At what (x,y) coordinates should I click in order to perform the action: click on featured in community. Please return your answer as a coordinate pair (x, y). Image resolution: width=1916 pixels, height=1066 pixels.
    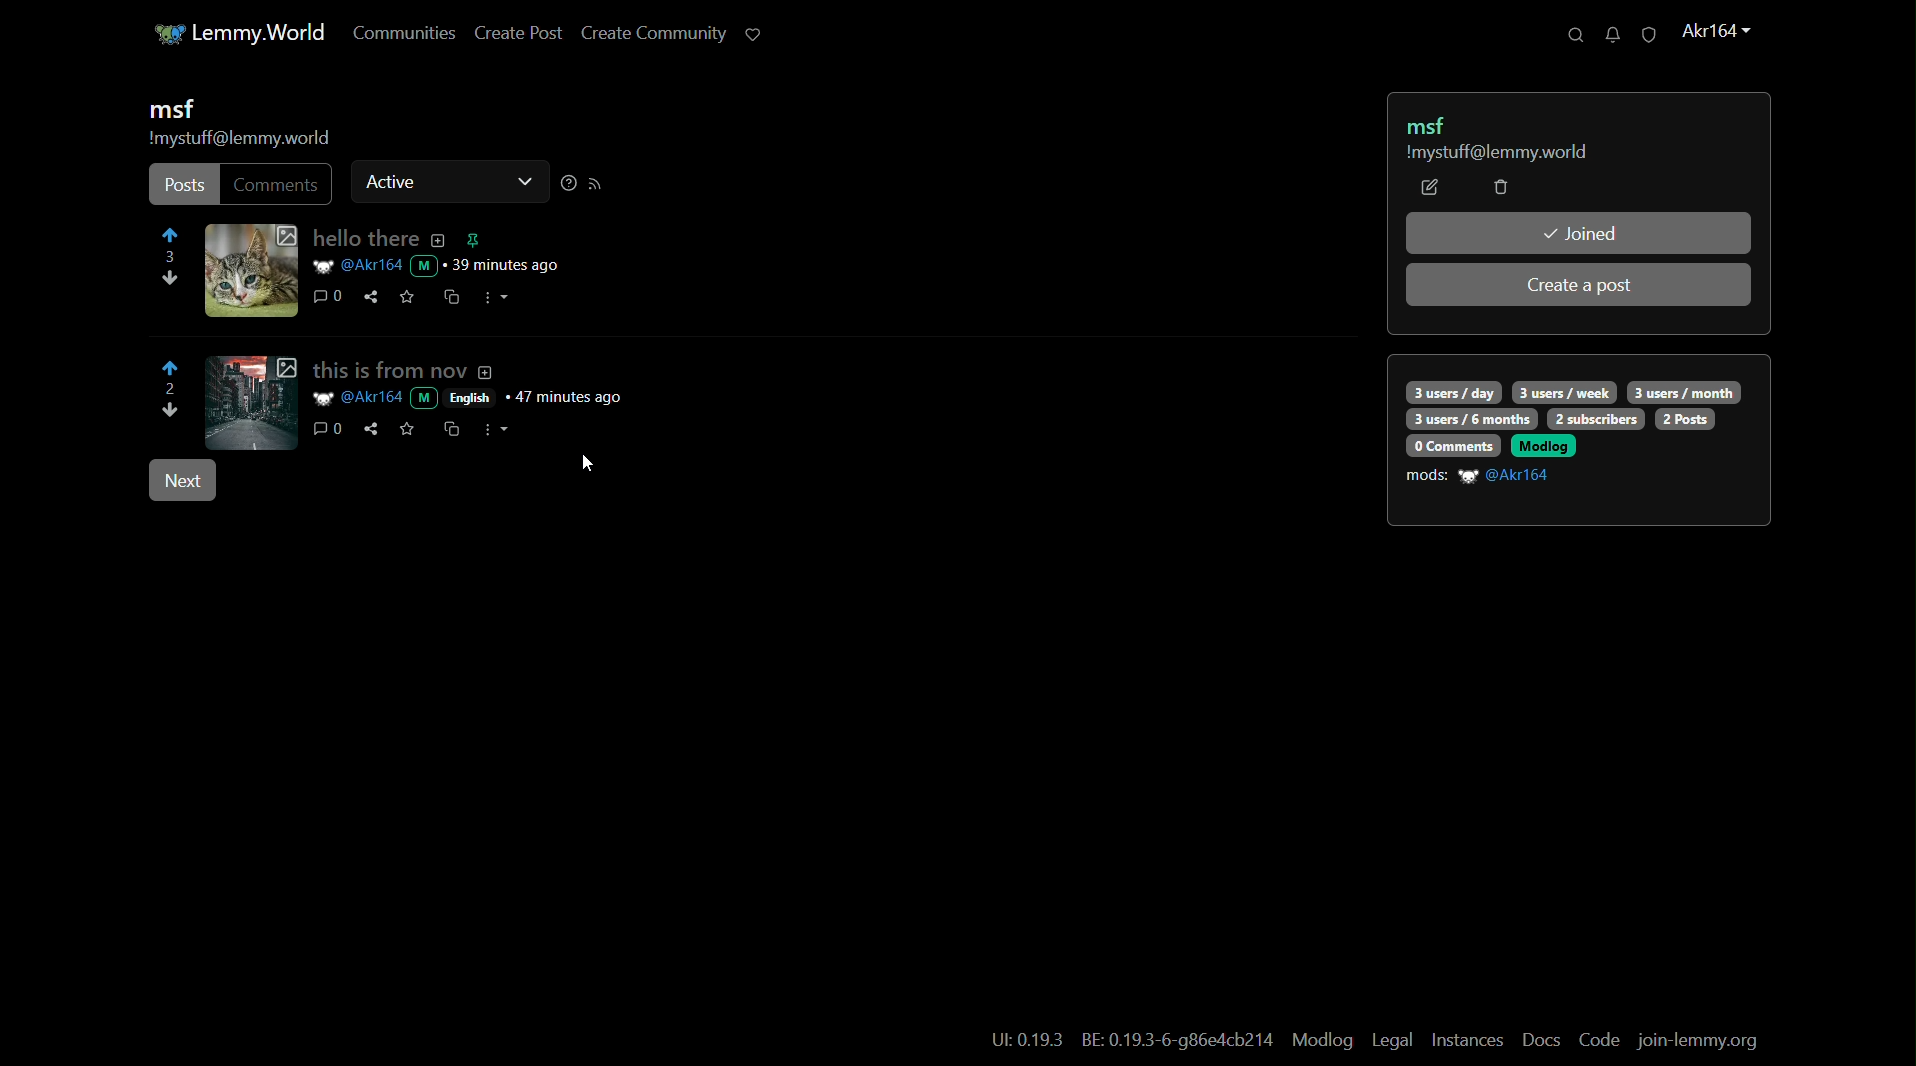
    Looking at the image, I should click on (472, 240).